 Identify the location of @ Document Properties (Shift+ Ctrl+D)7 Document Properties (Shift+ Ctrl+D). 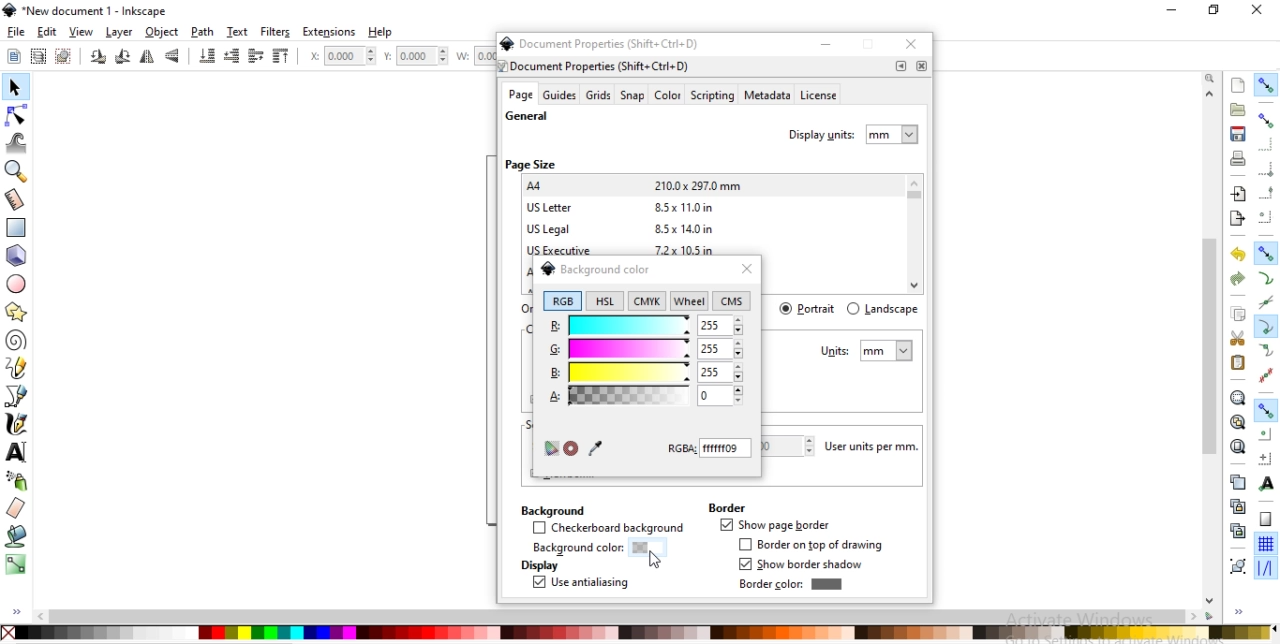
(606, 54).